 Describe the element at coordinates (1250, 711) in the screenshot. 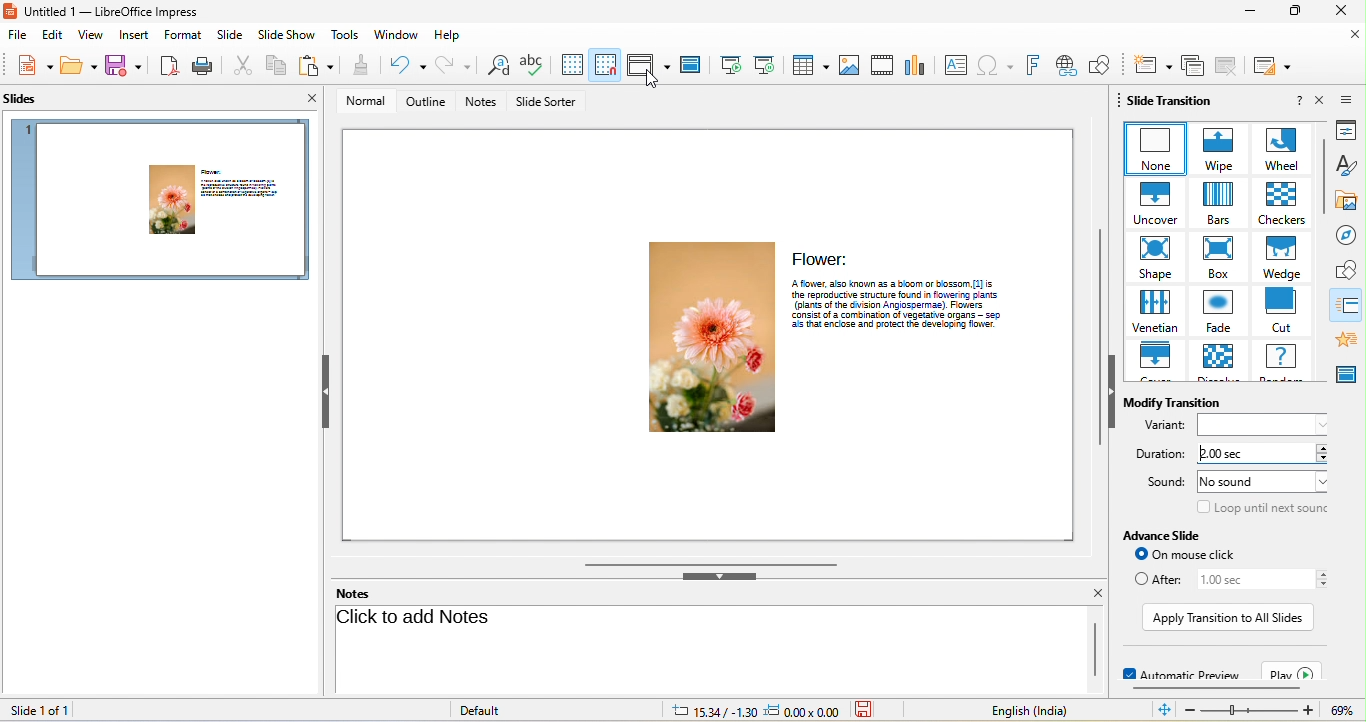

I see `edit zoom` at that location.